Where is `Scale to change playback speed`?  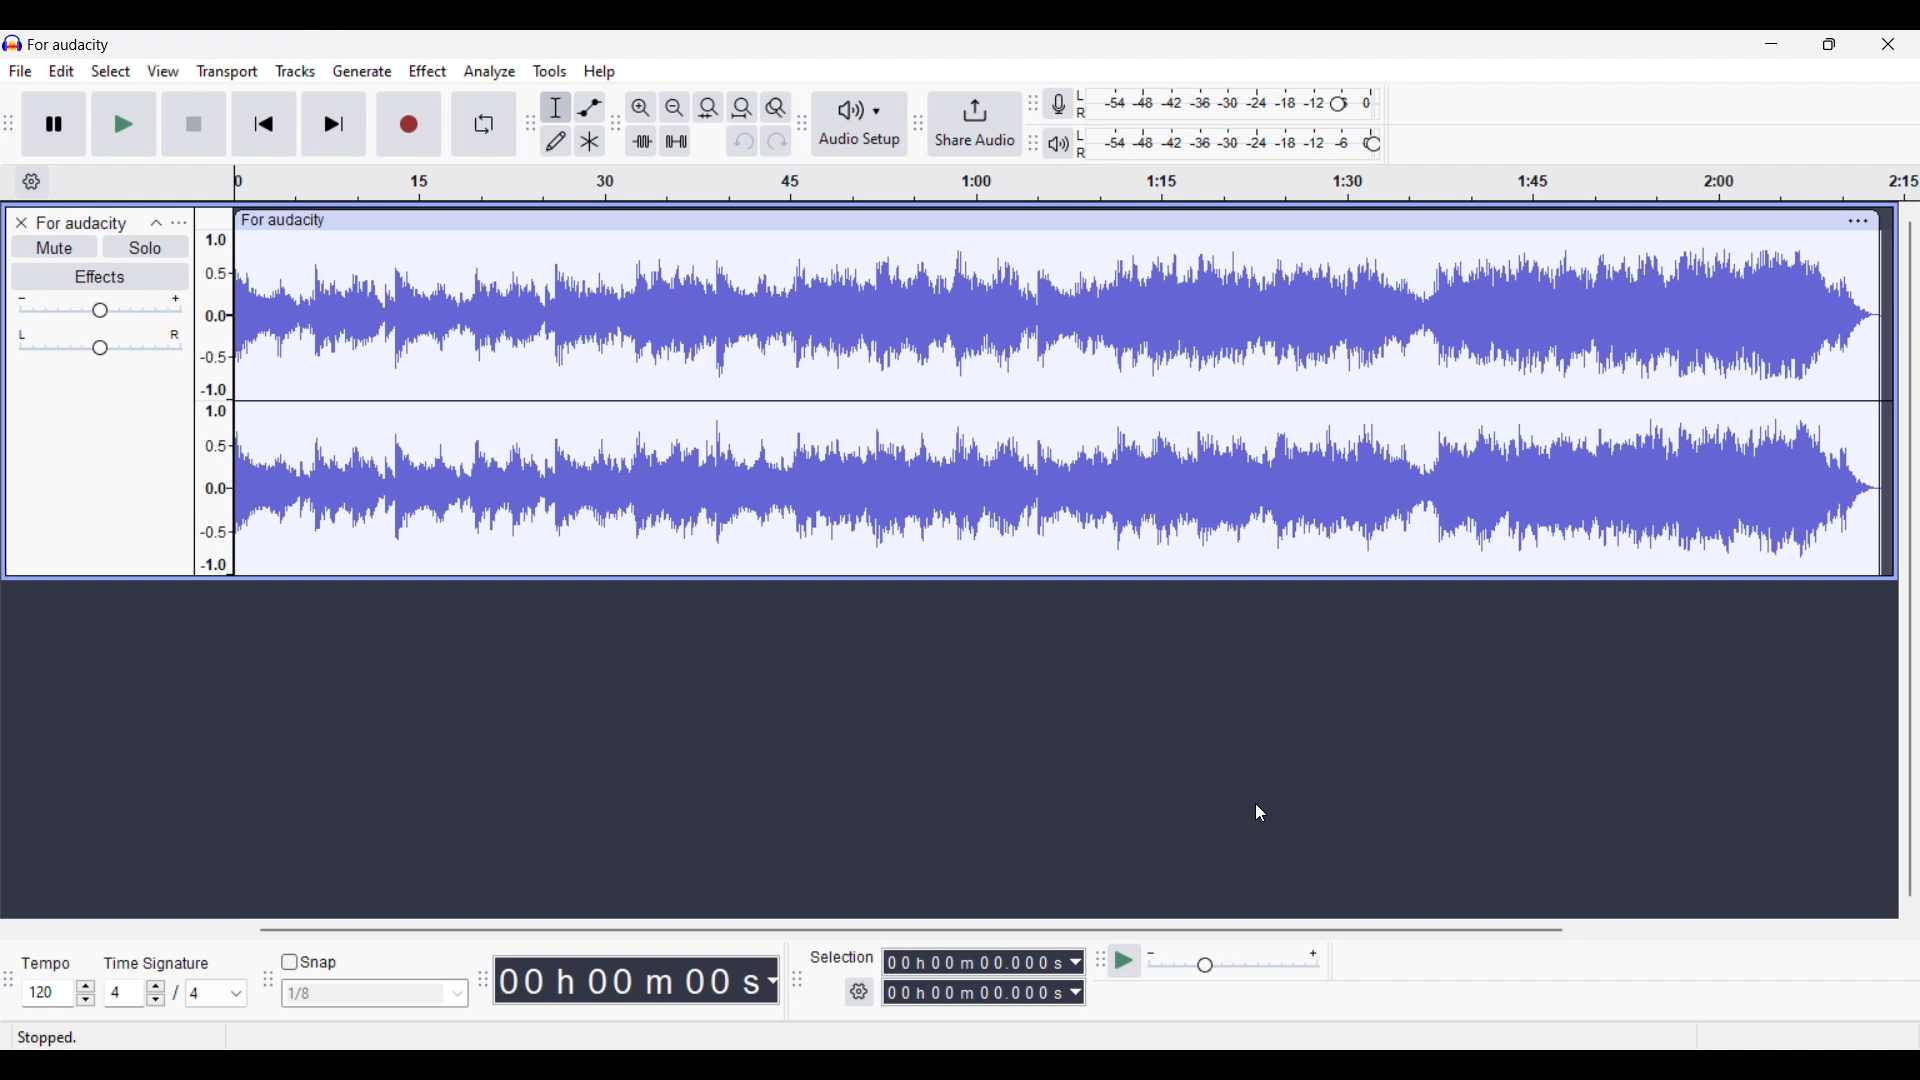
Scale to change playback speed is located at coordinates (1234, 961).